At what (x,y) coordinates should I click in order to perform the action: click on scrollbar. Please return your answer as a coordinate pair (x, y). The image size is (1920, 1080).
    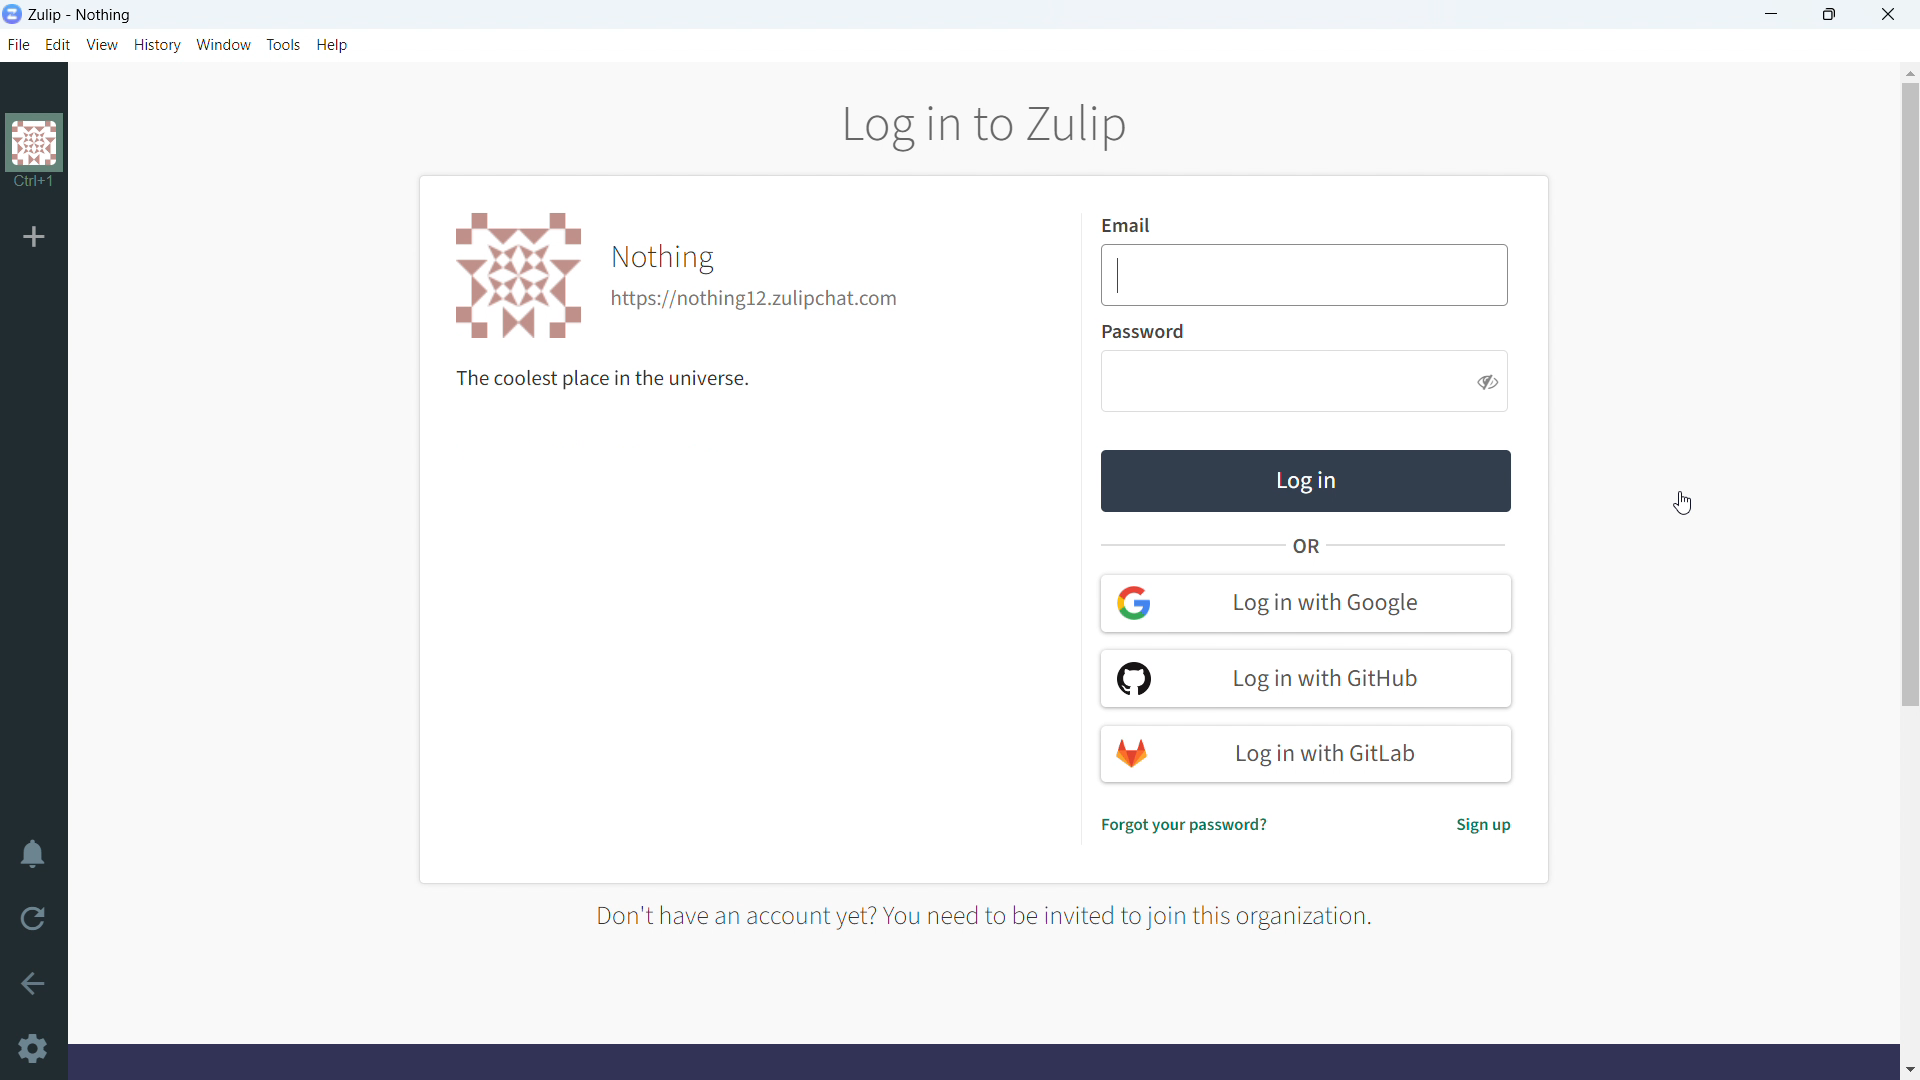
    Looking at the image, I should click on (1910, 393).